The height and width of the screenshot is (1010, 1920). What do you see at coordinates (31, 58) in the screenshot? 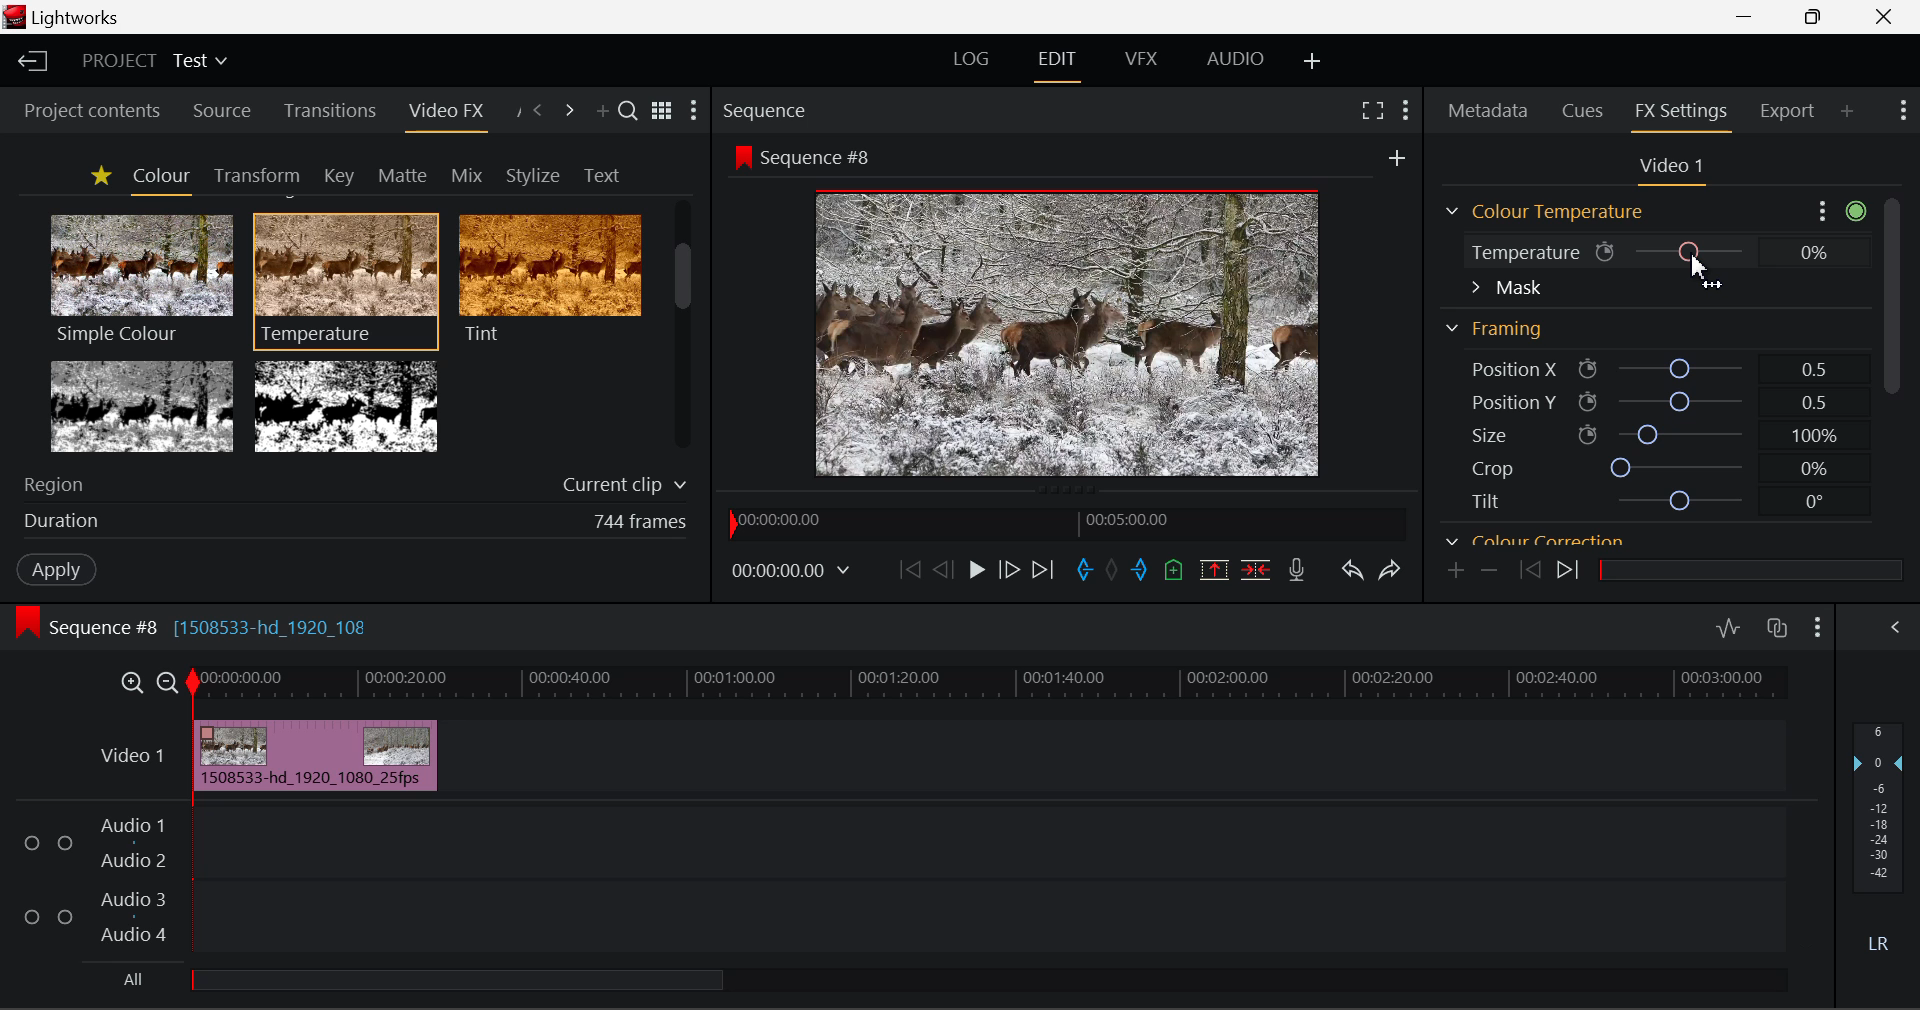
I see `Back to Homepage` at bounding box center [31, 58].